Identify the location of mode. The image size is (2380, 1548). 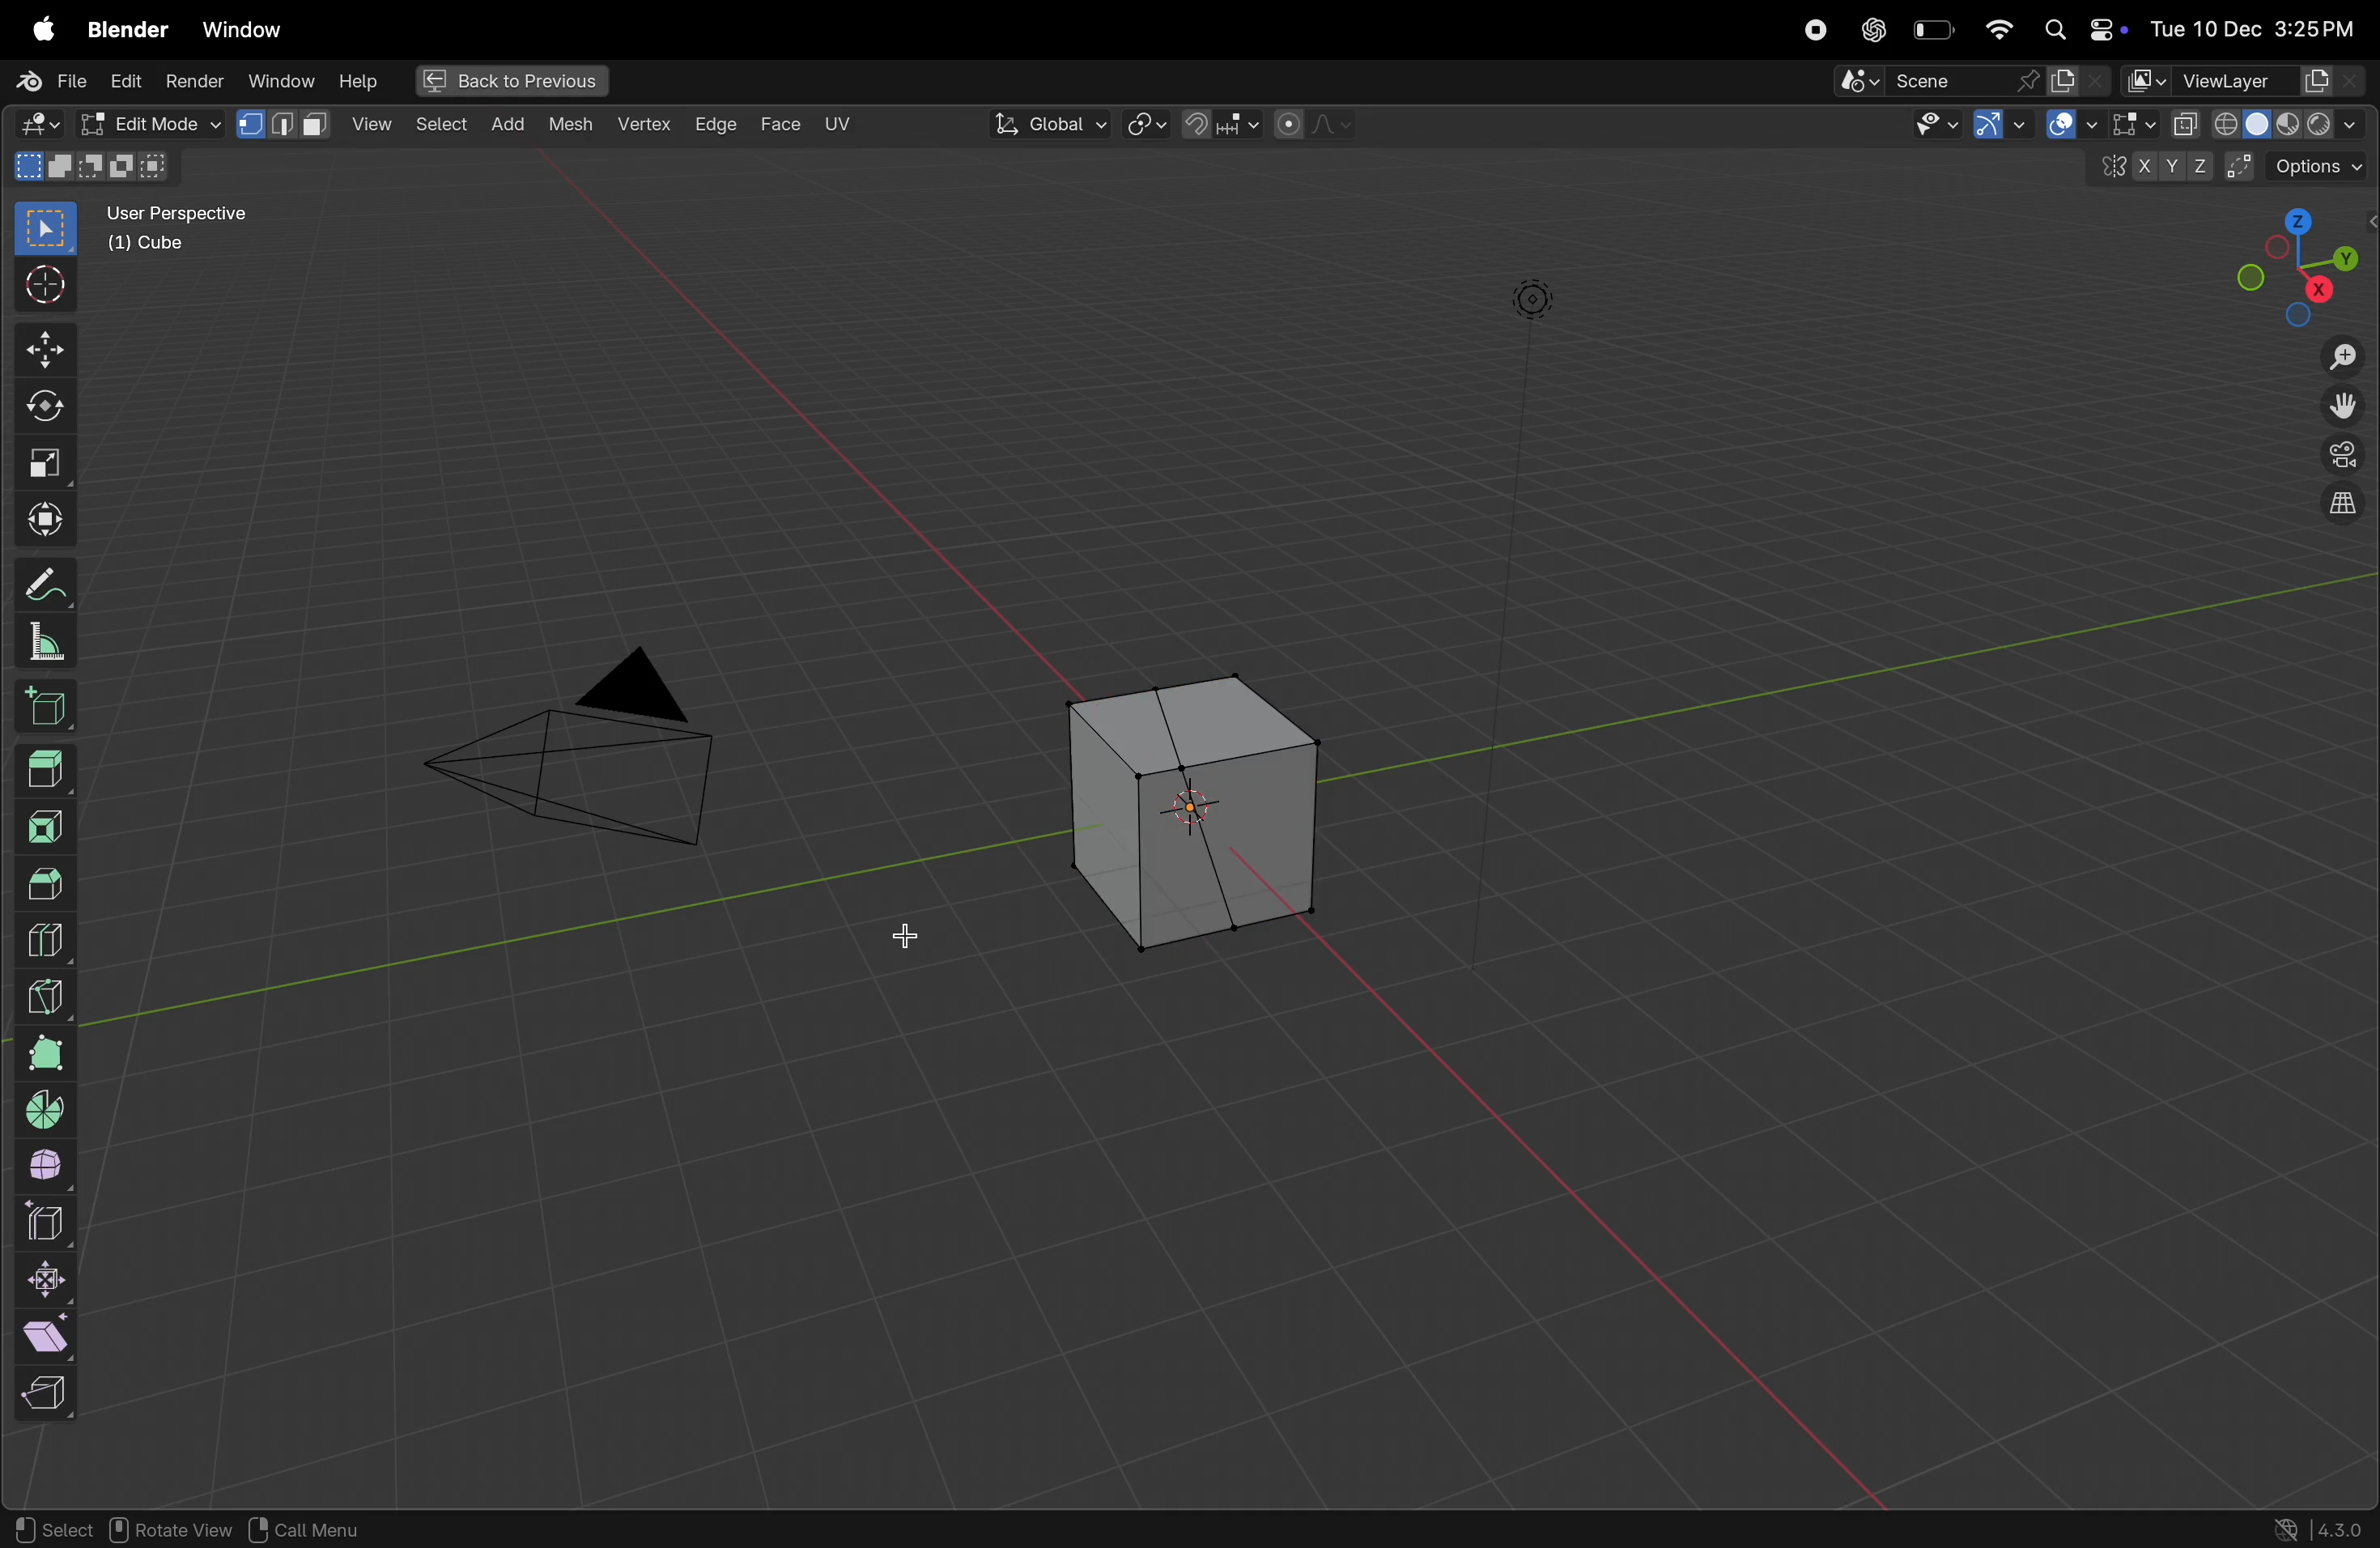
(96, 167).